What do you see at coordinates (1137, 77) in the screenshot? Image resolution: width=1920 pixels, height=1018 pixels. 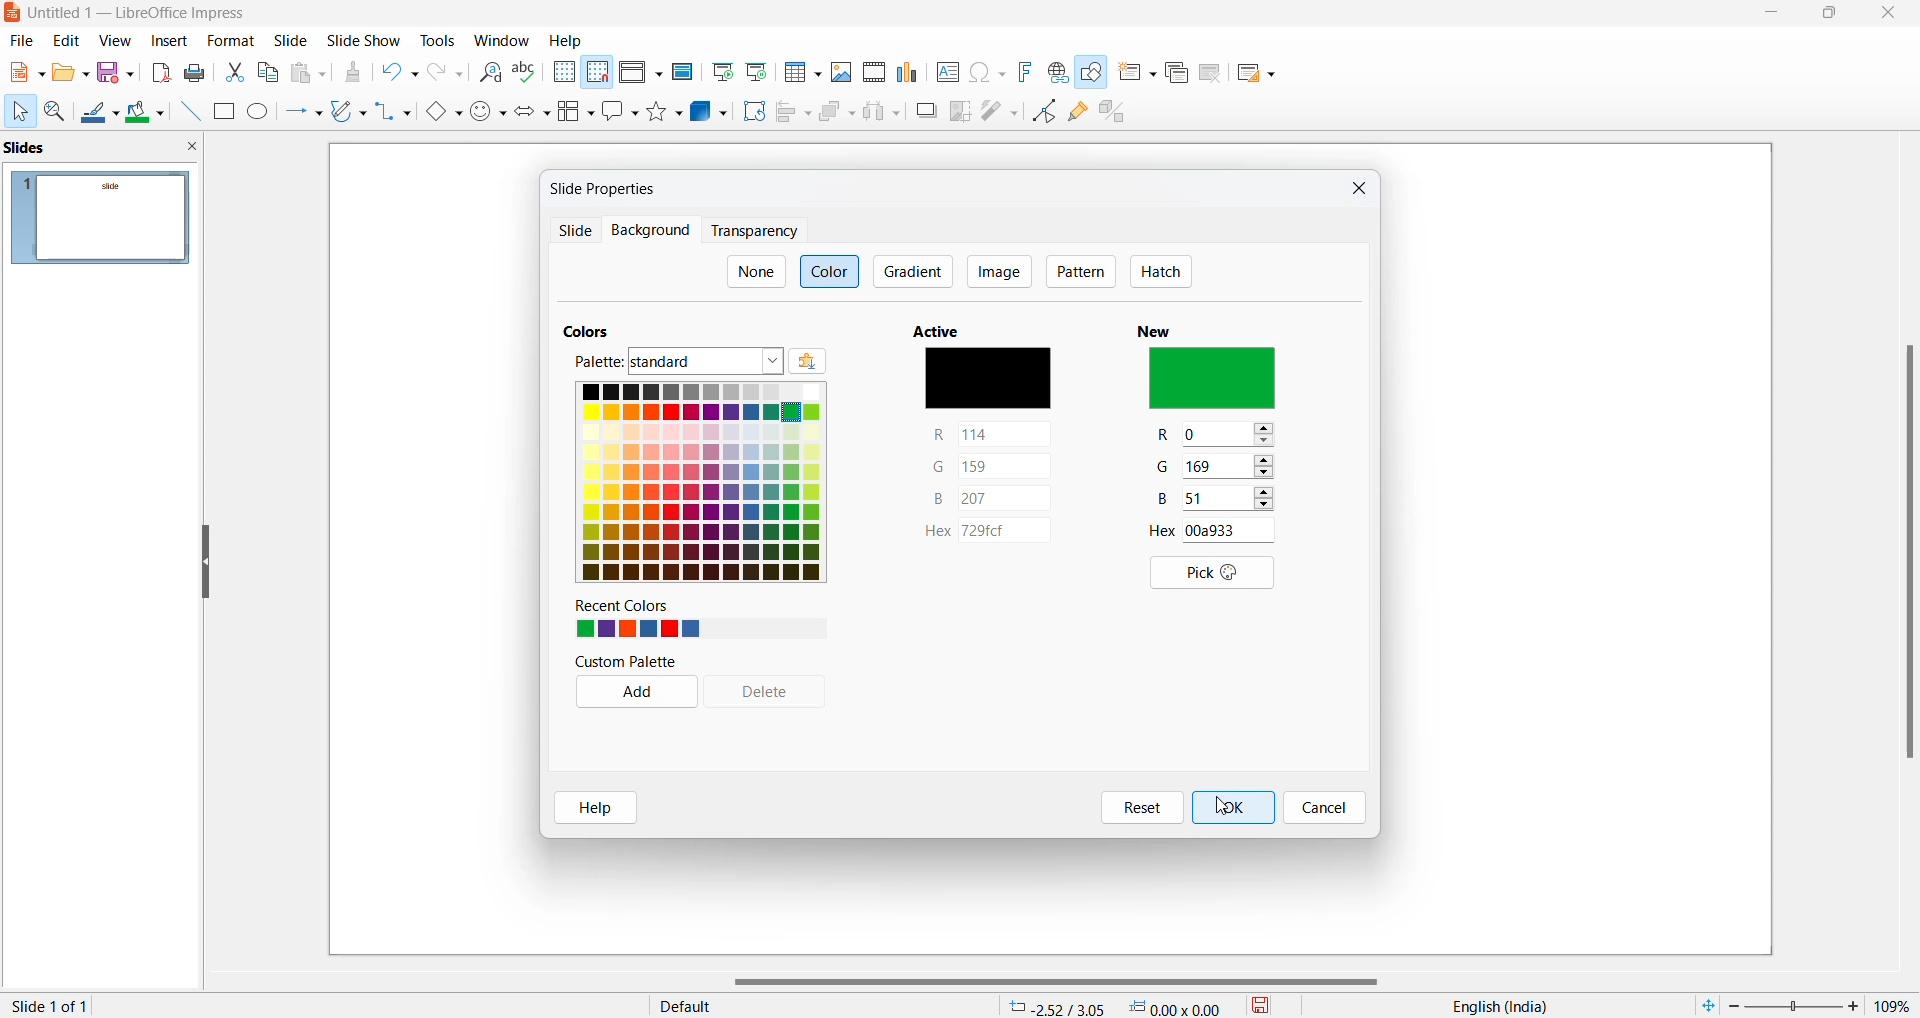 I see `new slide` at bounding box center [1137, 77].